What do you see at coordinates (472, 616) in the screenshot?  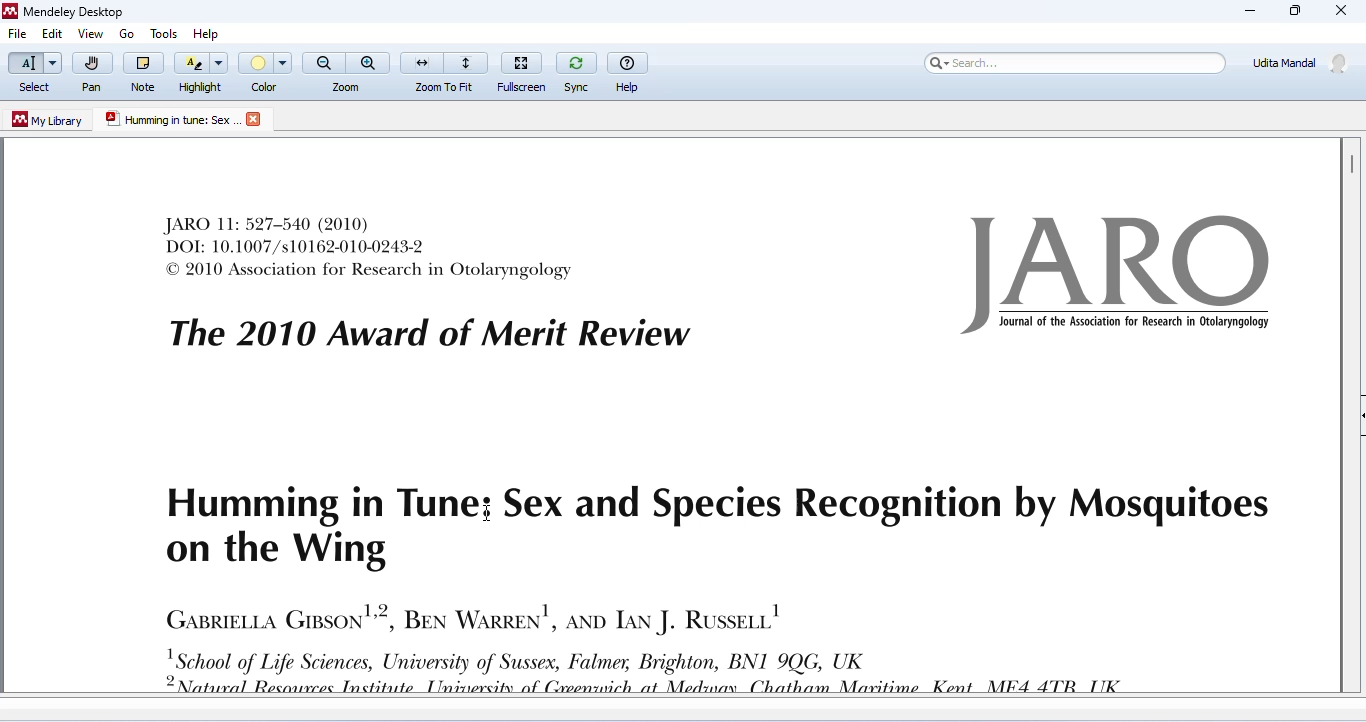 I see `GABRIELLA Gisson'2, BEN WARREN, AND IAN J. RUSSELL.` at bounding box center [472, 616].